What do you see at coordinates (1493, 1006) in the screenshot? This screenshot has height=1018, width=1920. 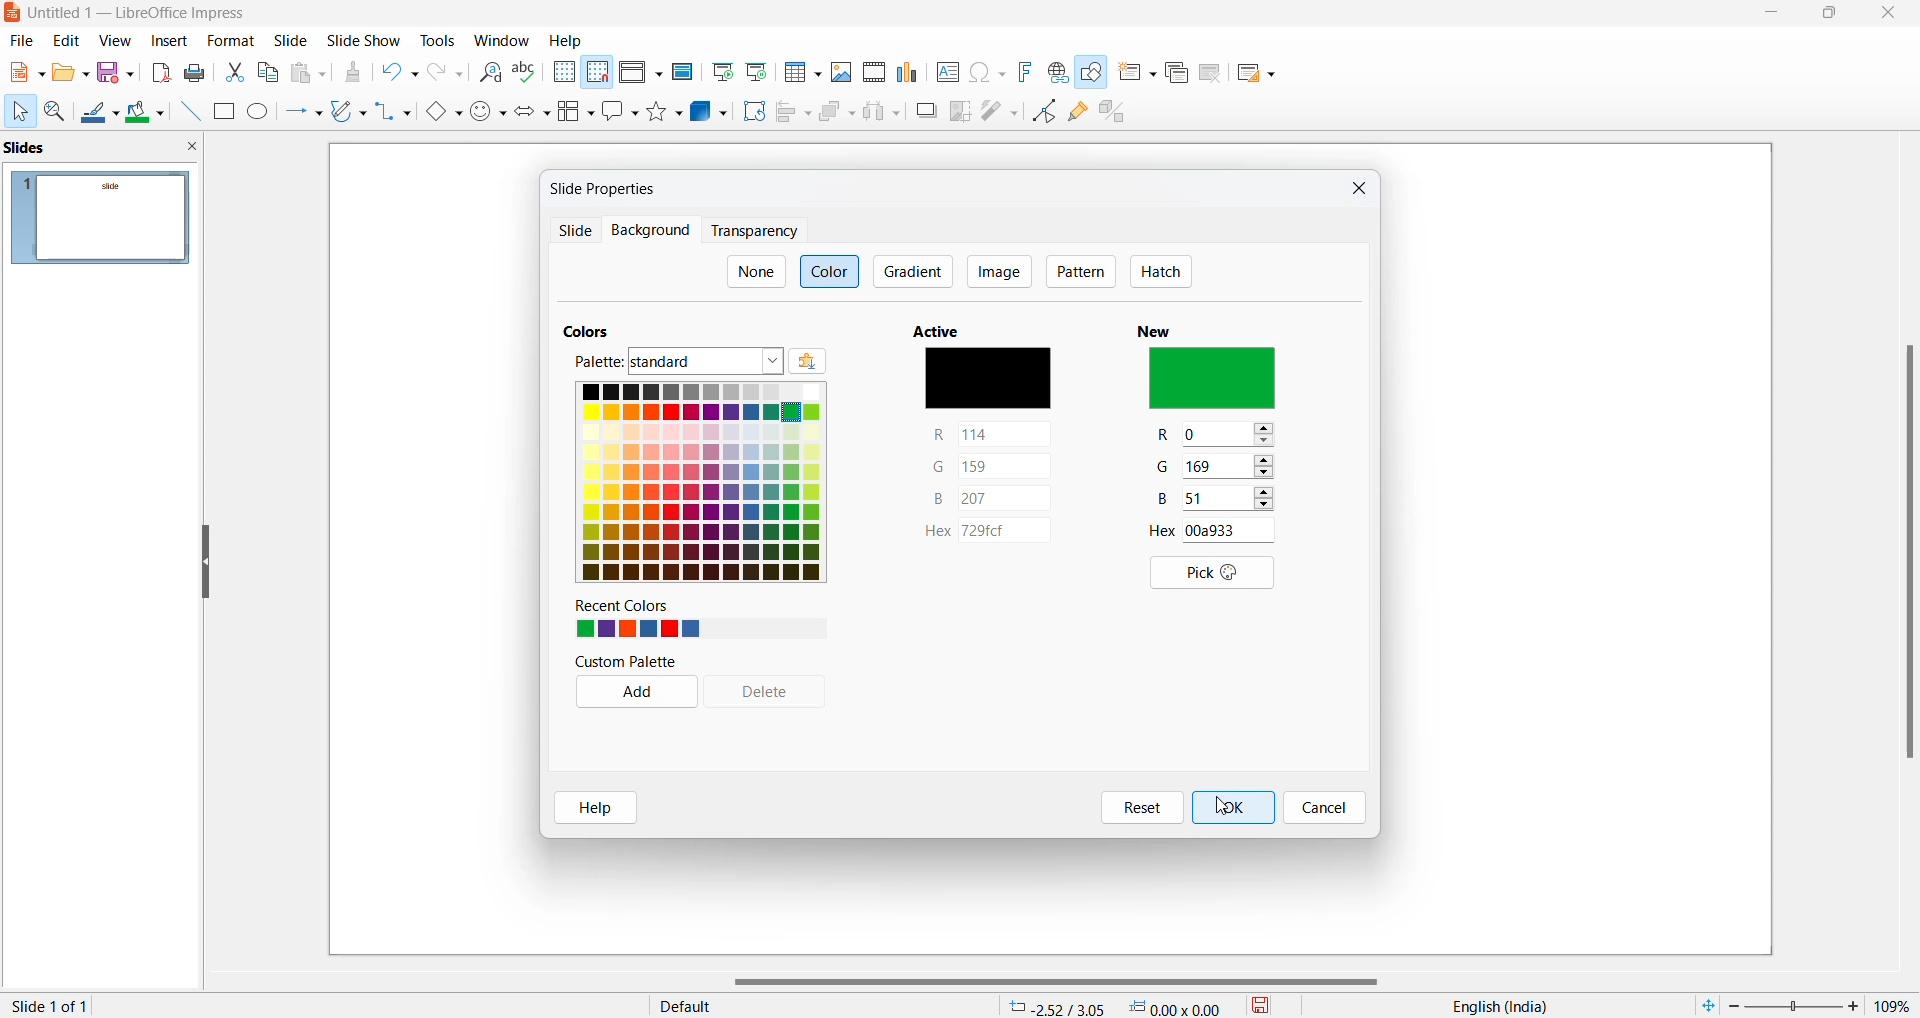 I see `text language` at bounding box center [1493, 1006].